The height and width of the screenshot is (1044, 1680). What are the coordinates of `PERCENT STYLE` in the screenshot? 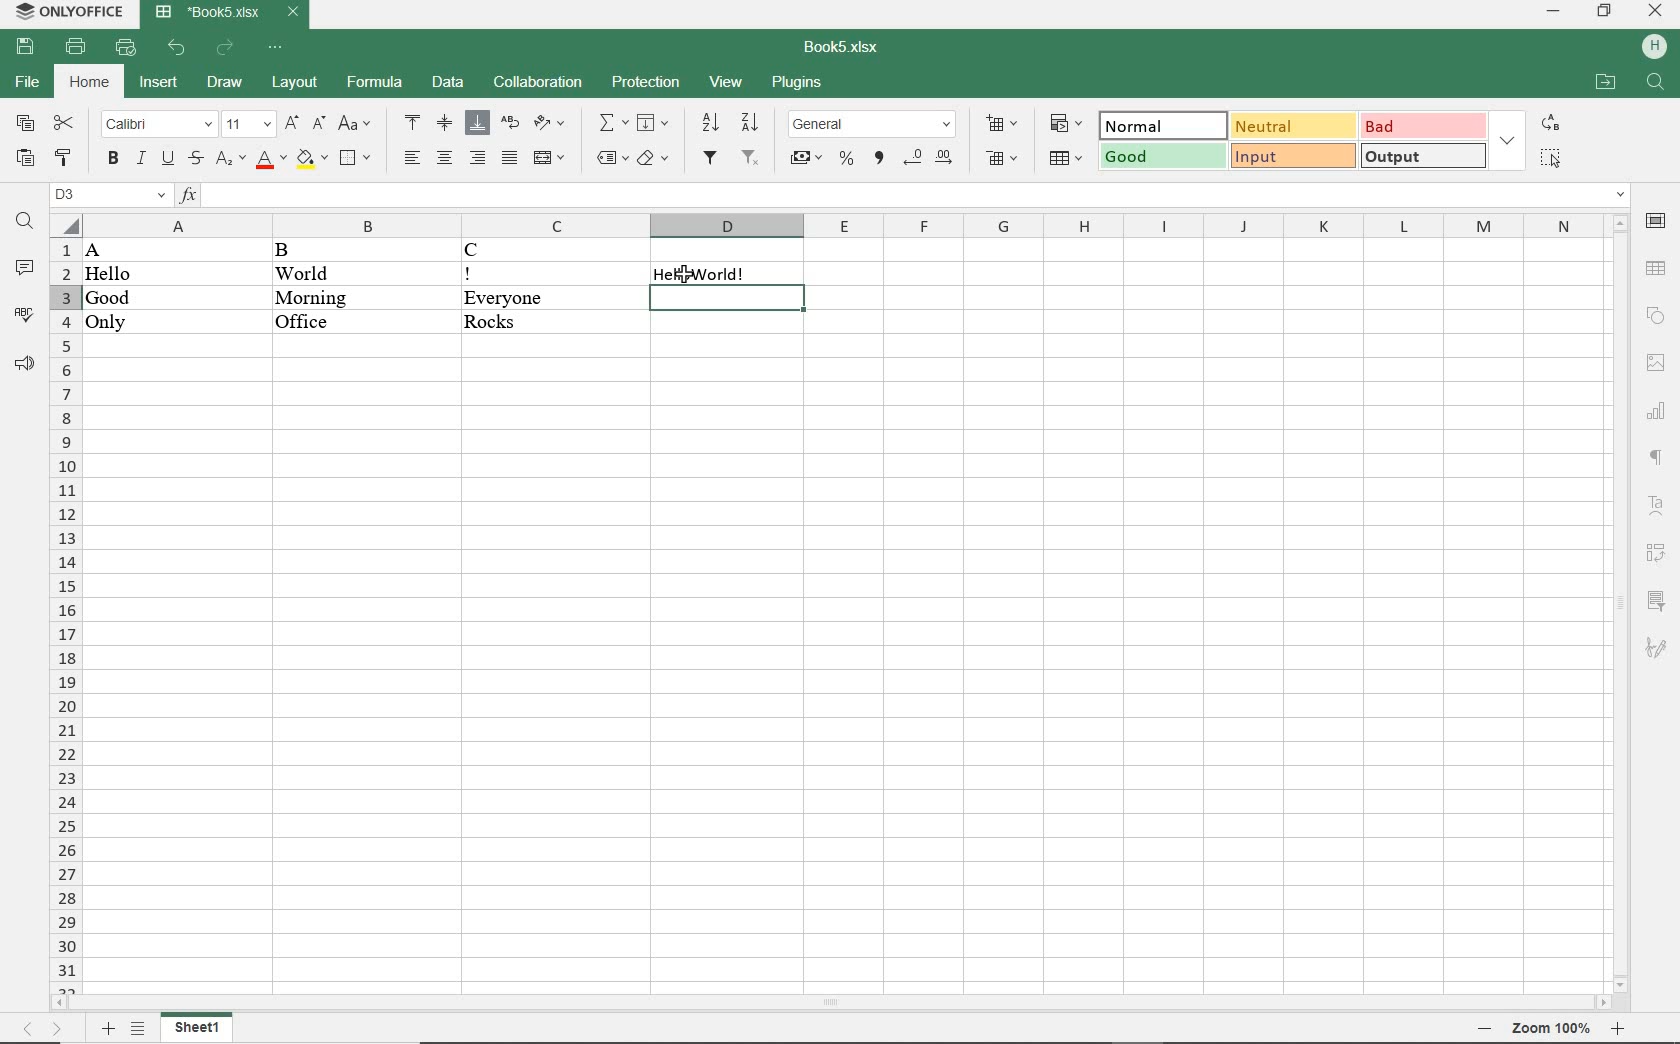 It's located at (848, 160).